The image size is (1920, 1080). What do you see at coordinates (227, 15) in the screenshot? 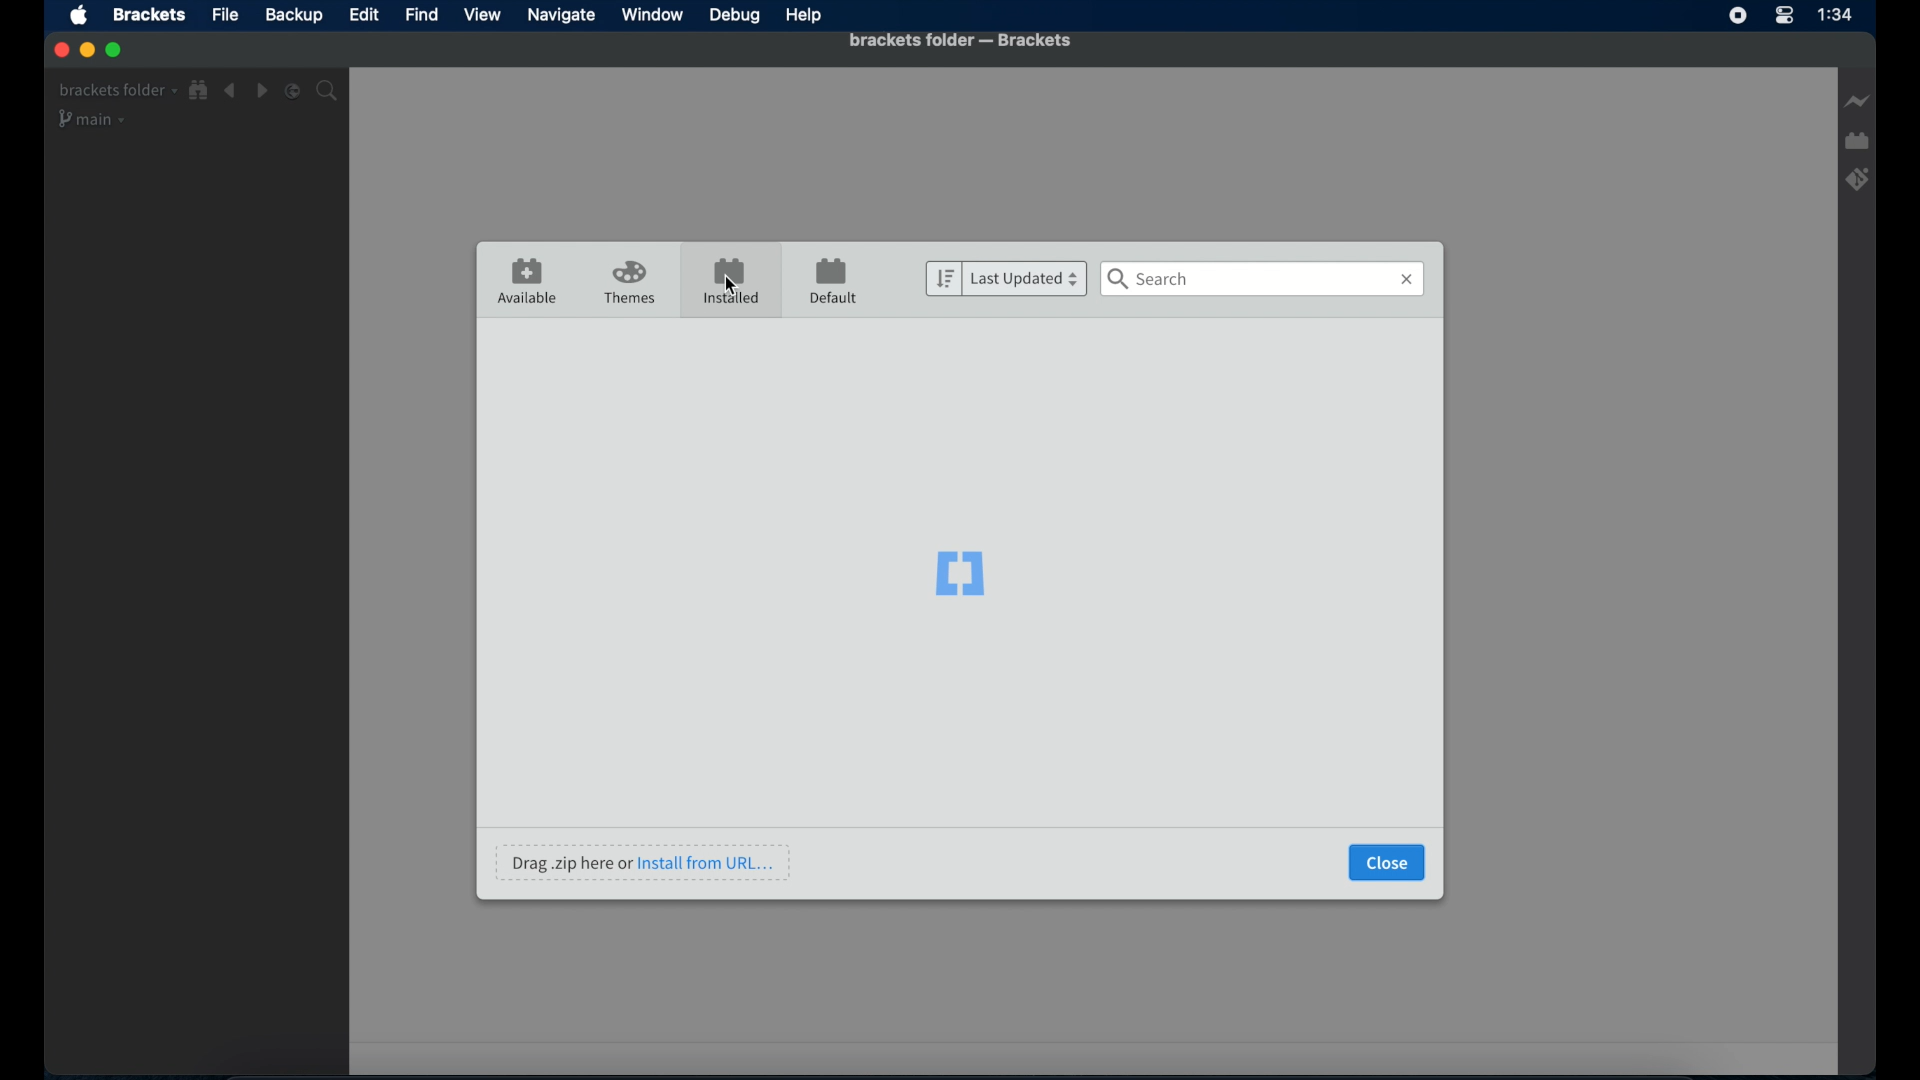
I see `File` at bounding box center [227, 15].